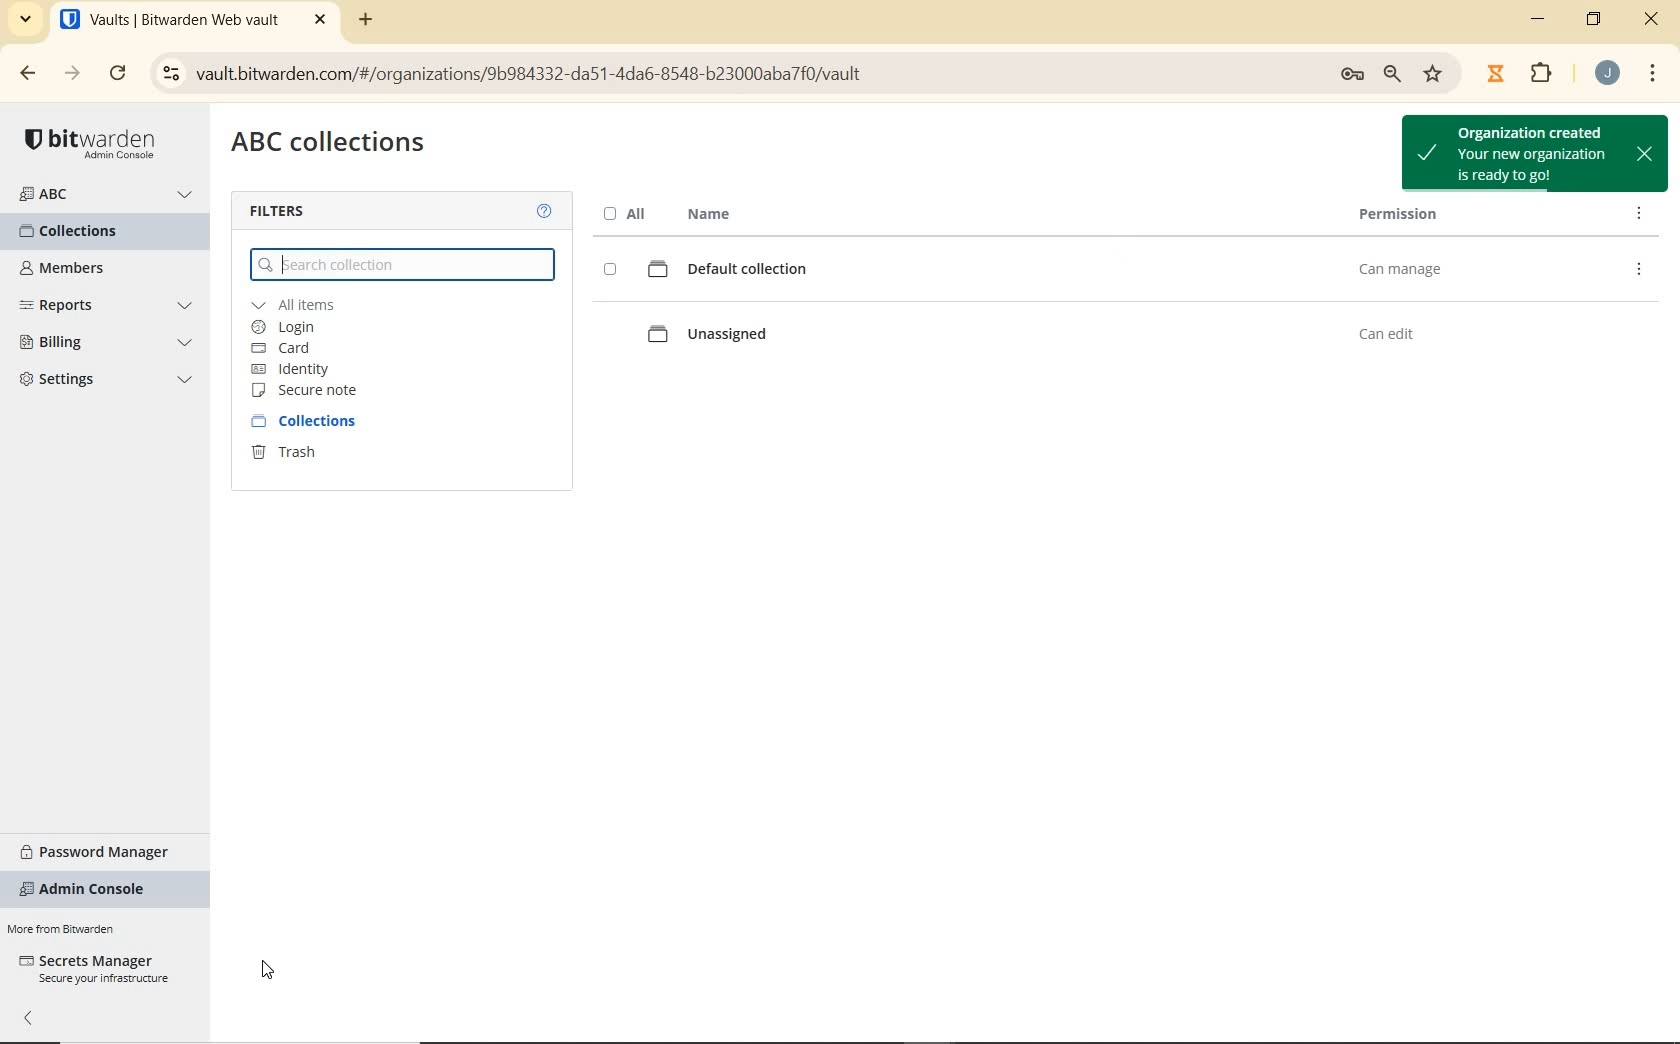 The image size is (1680, 1044). I want to click on SUBMIT, so click(278, 965).